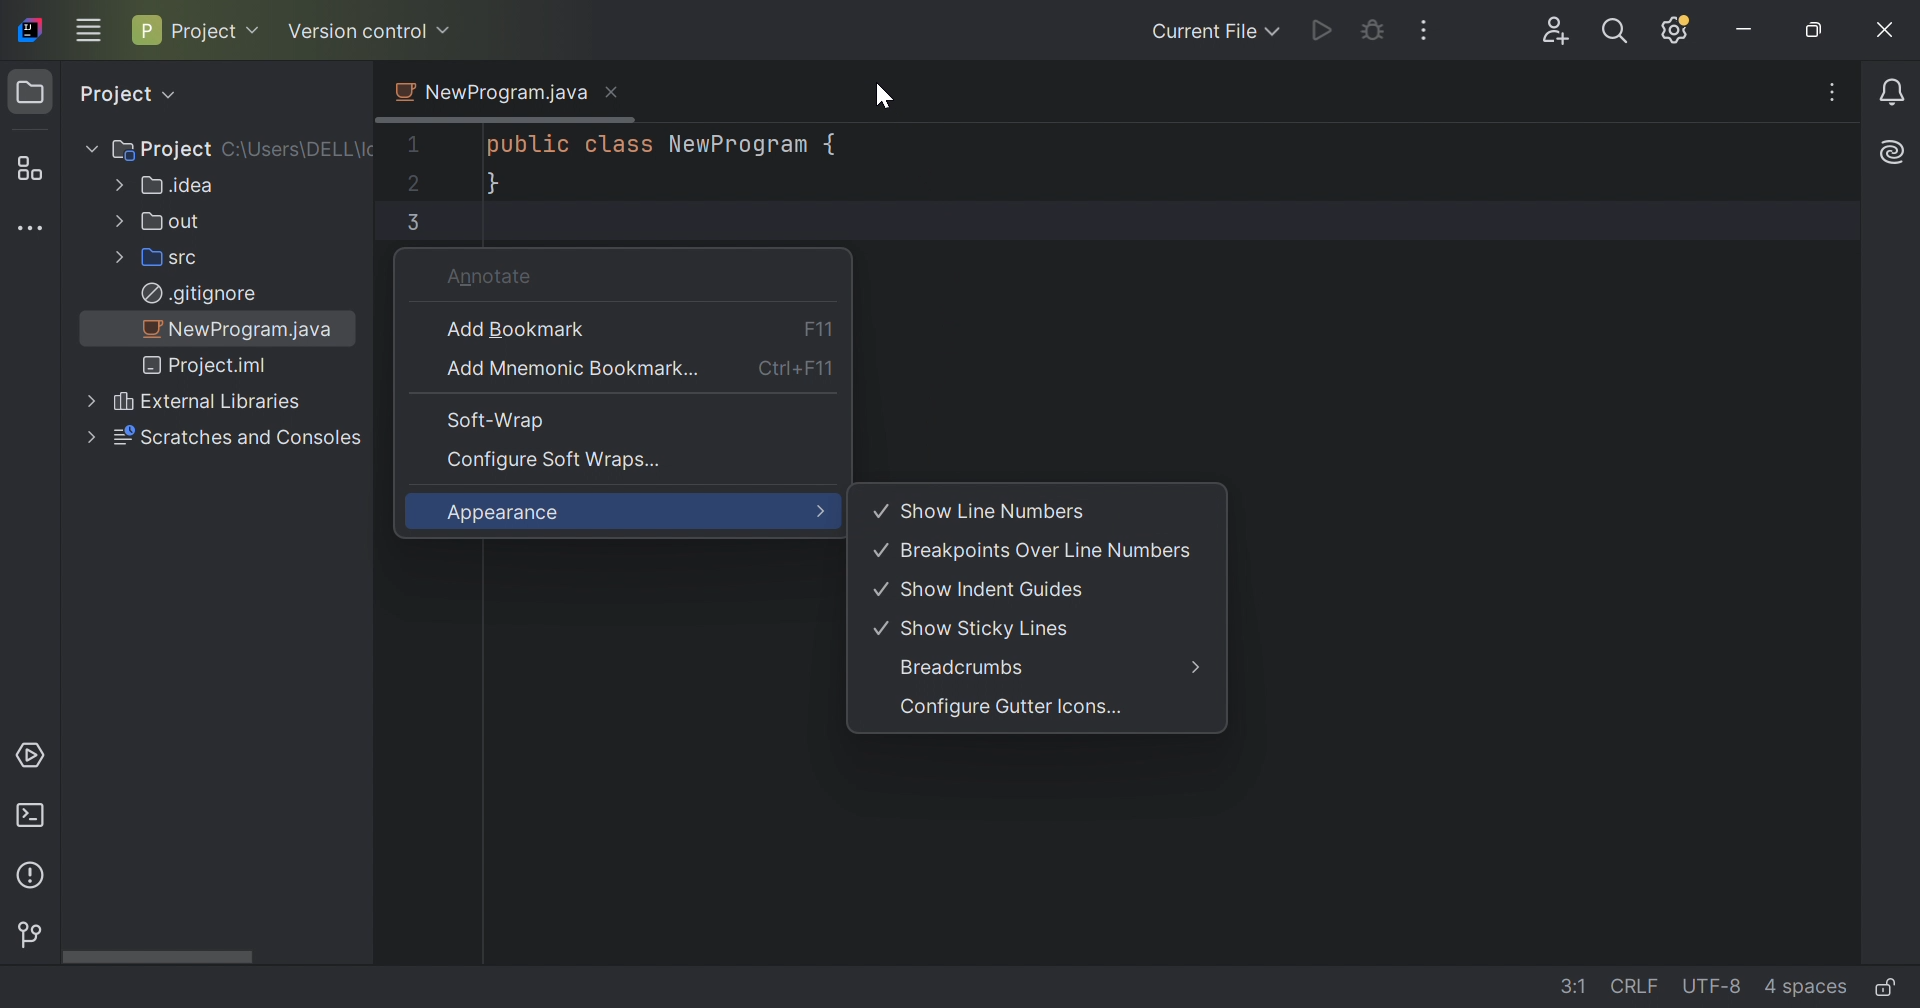  I want to click on Notifications, so click(1892, 94).